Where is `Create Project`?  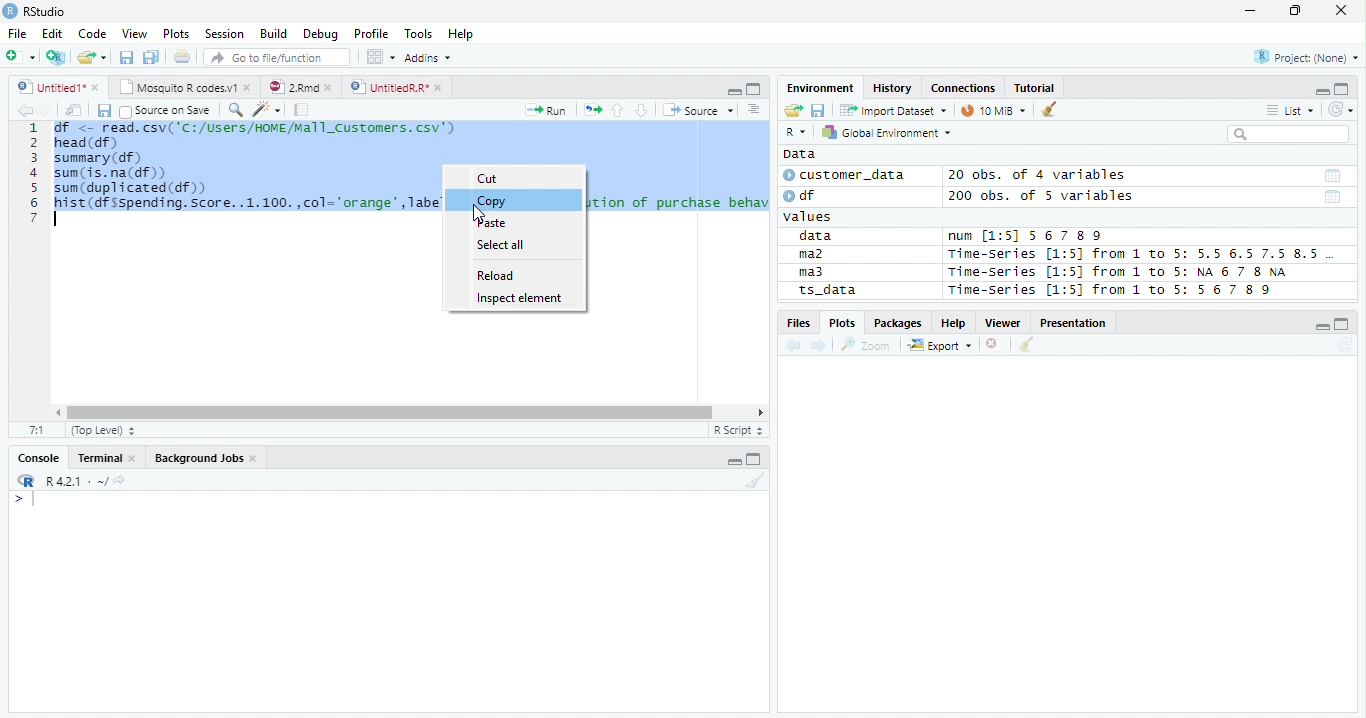 Create Project is located at coordinates (57, 57).